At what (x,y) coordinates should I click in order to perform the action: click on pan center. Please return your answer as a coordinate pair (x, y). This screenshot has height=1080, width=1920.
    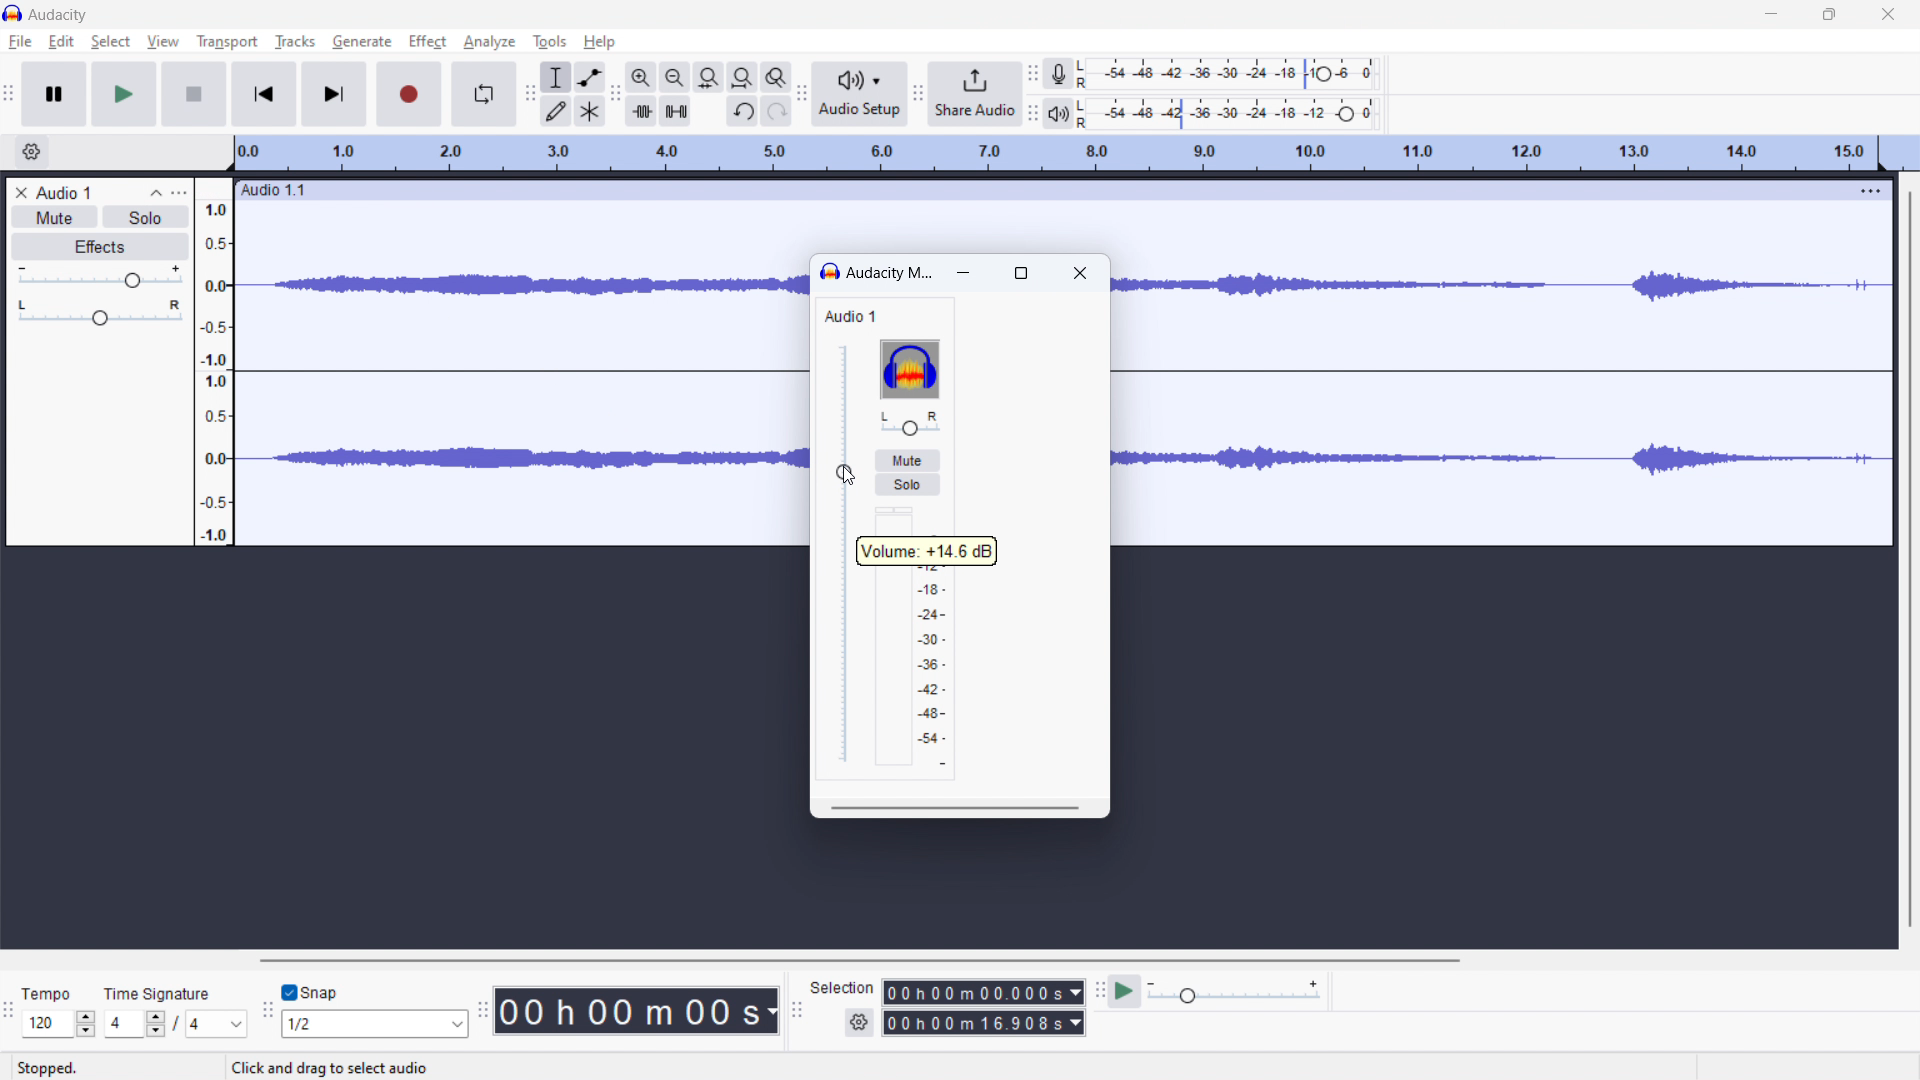
    Looking at the image, I should click on (909, 423).